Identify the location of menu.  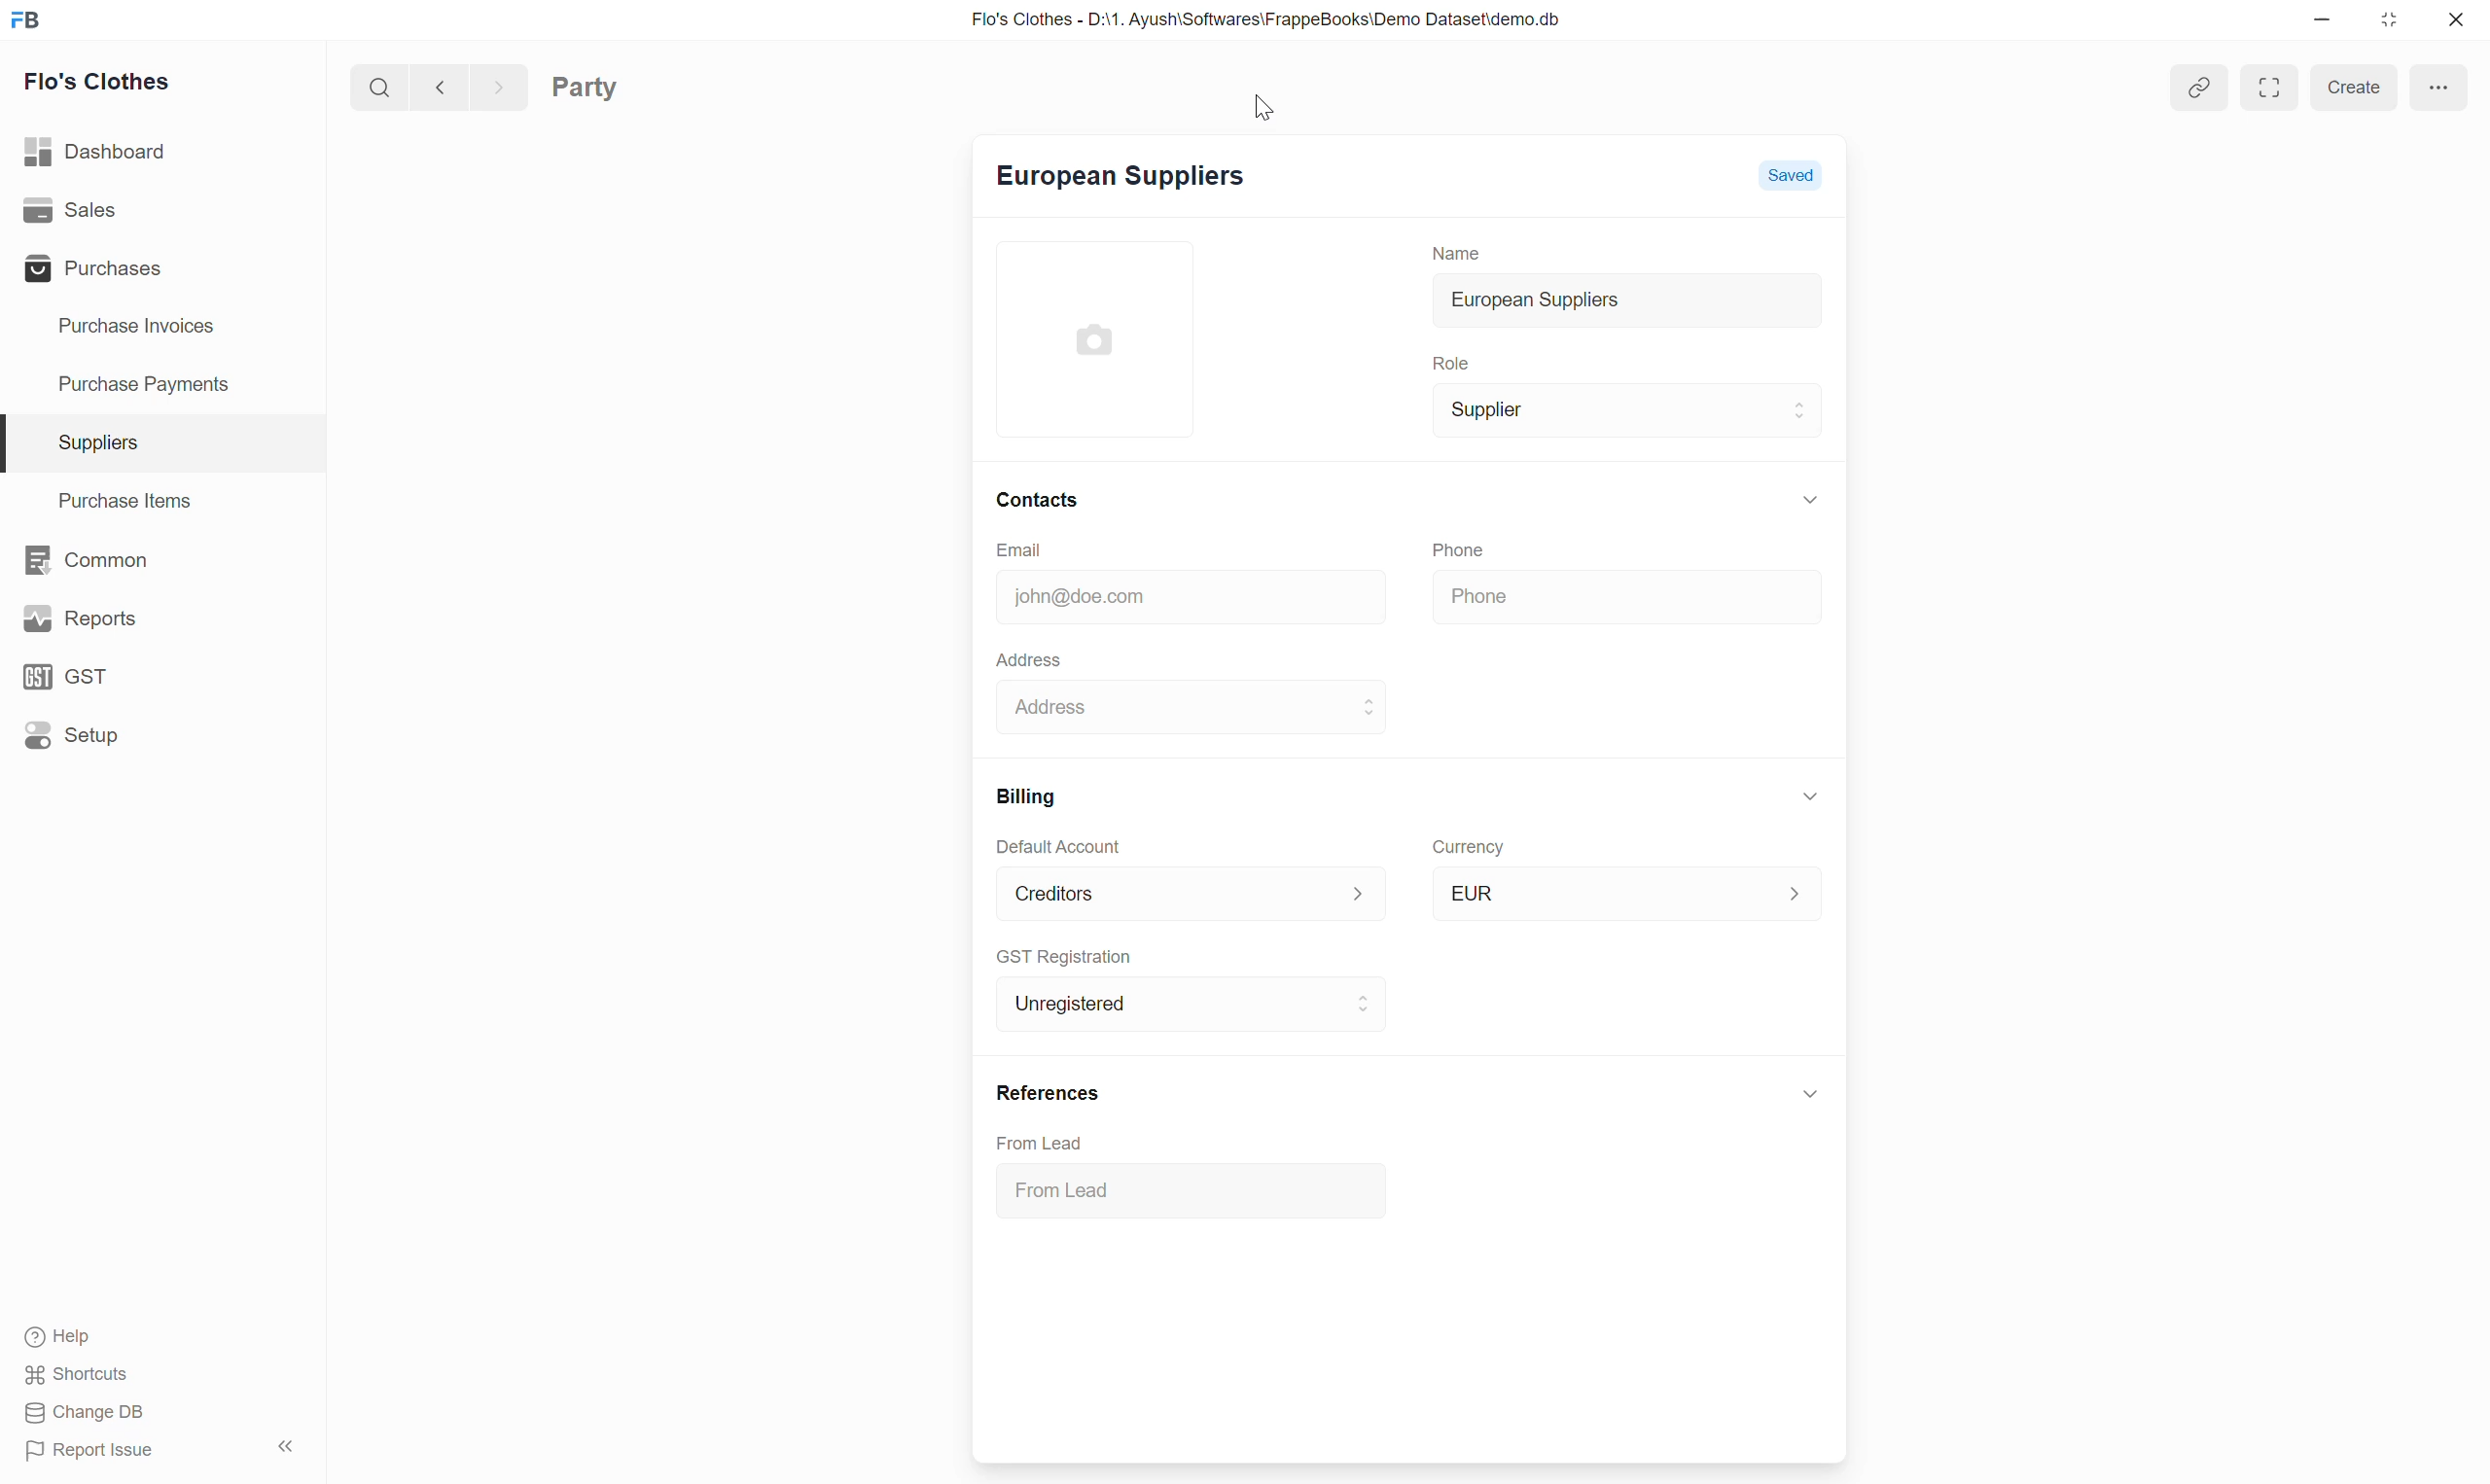
(2439, 83).